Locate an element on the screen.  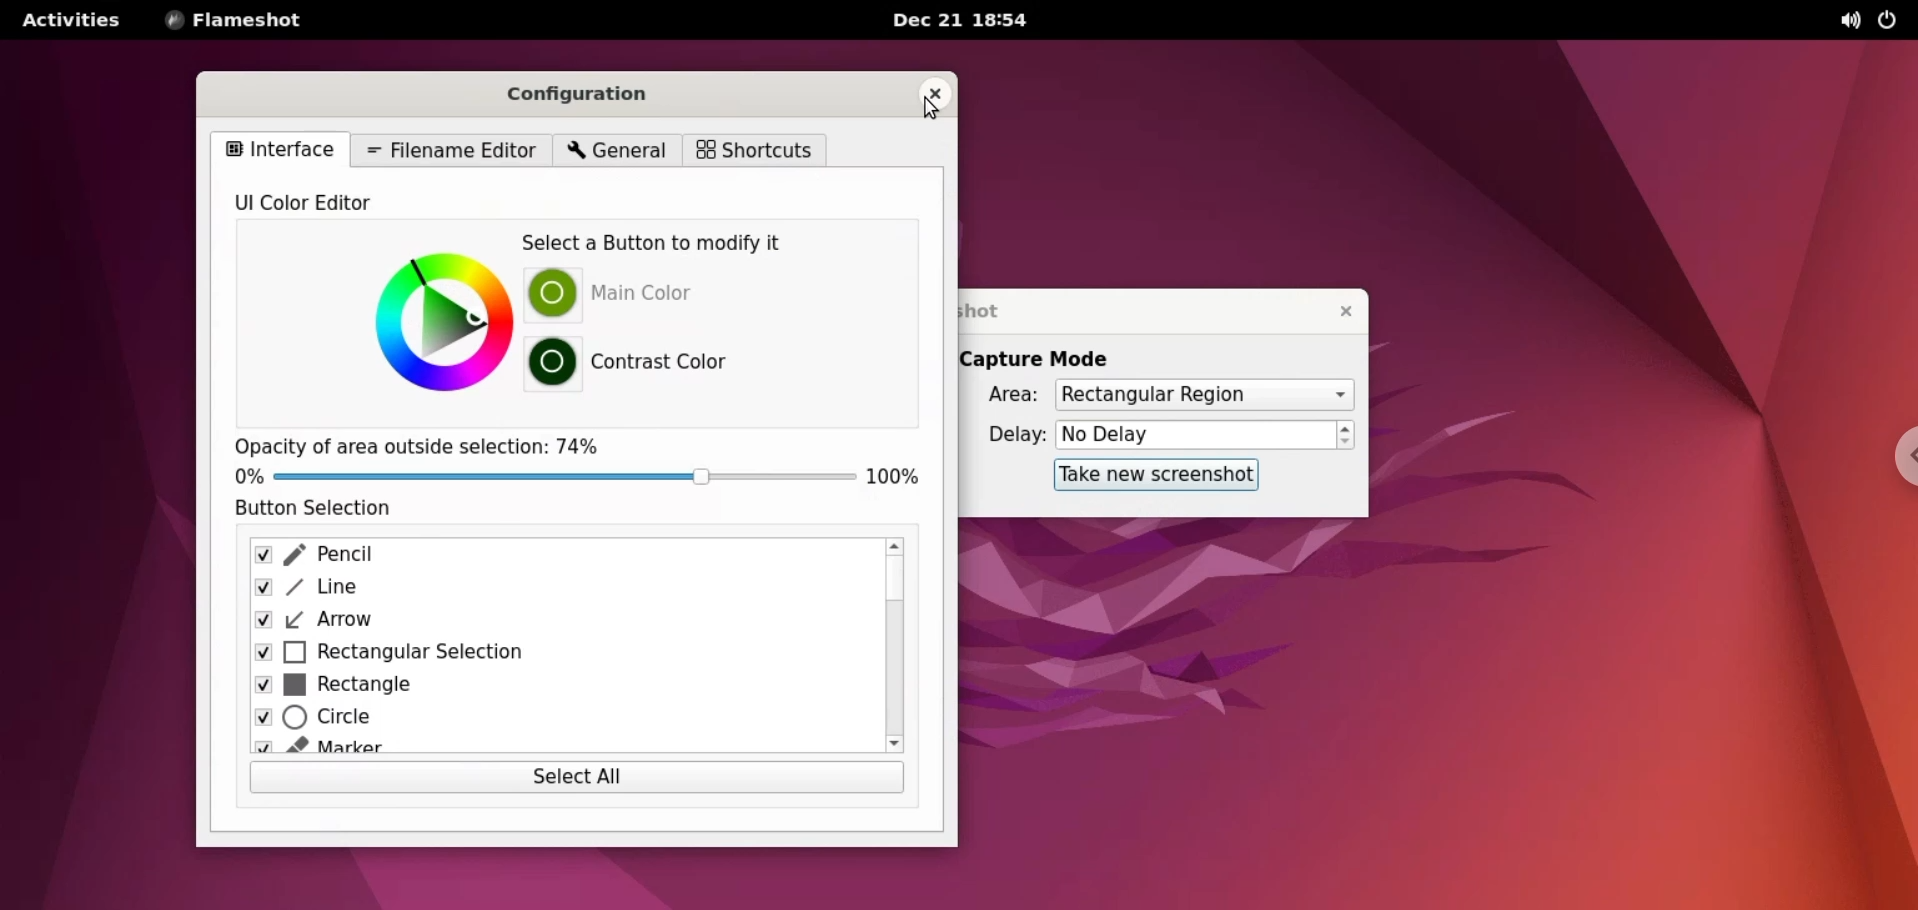
select all is located at coordinates (578, 782).